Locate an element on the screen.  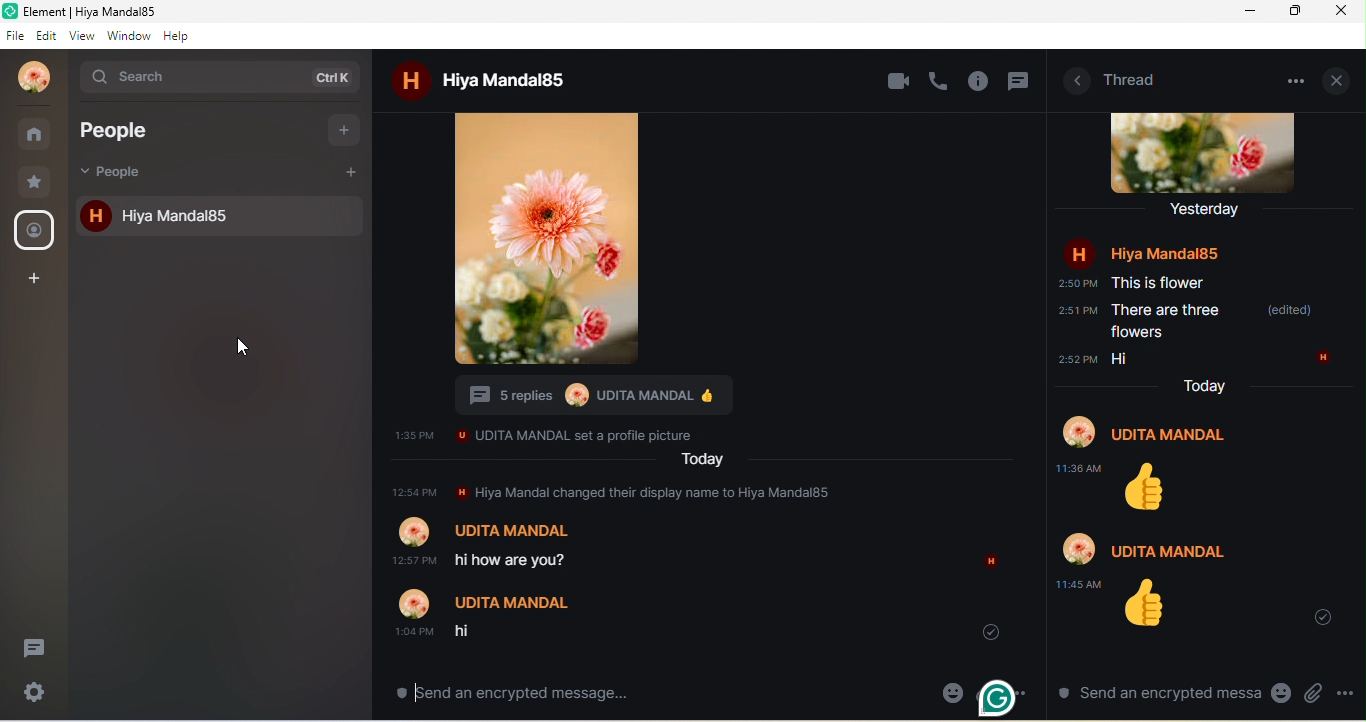
H is located at coordinates (1081, 252).